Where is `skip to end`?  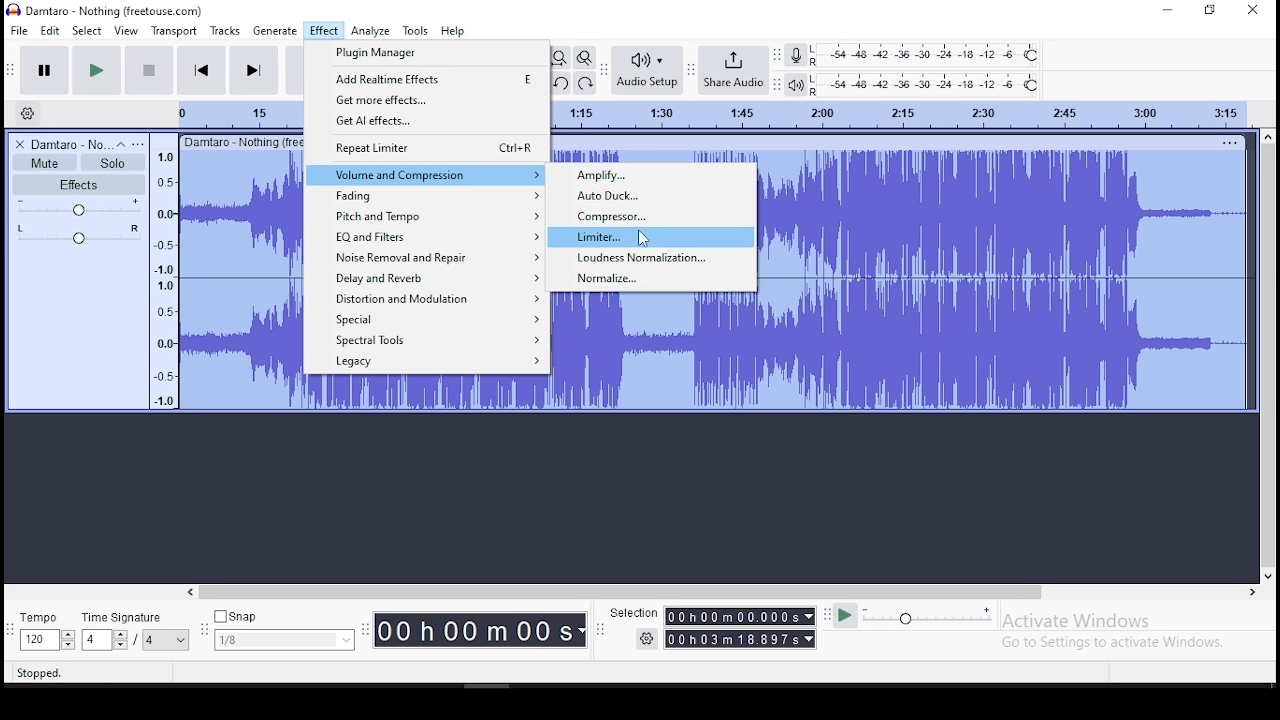
skip to end is located at coordinates (253, 71).